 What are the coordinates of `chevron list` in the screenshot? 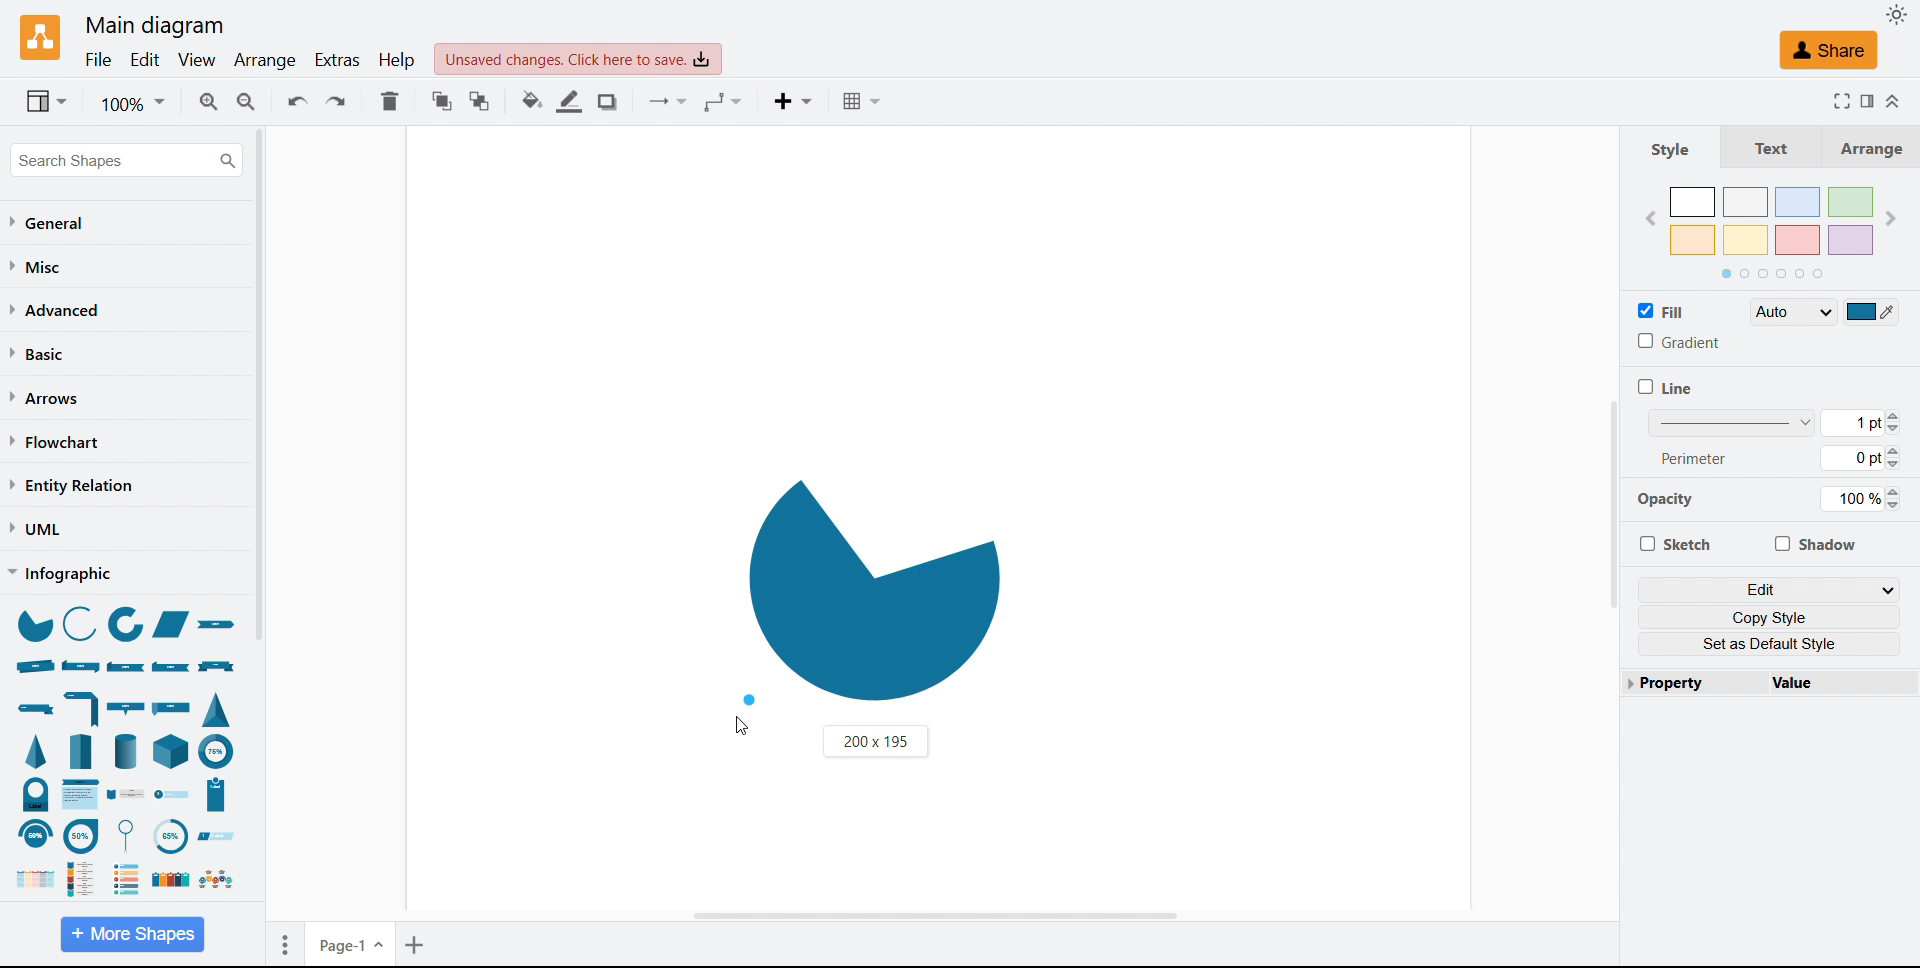 It's located at (30, 880).